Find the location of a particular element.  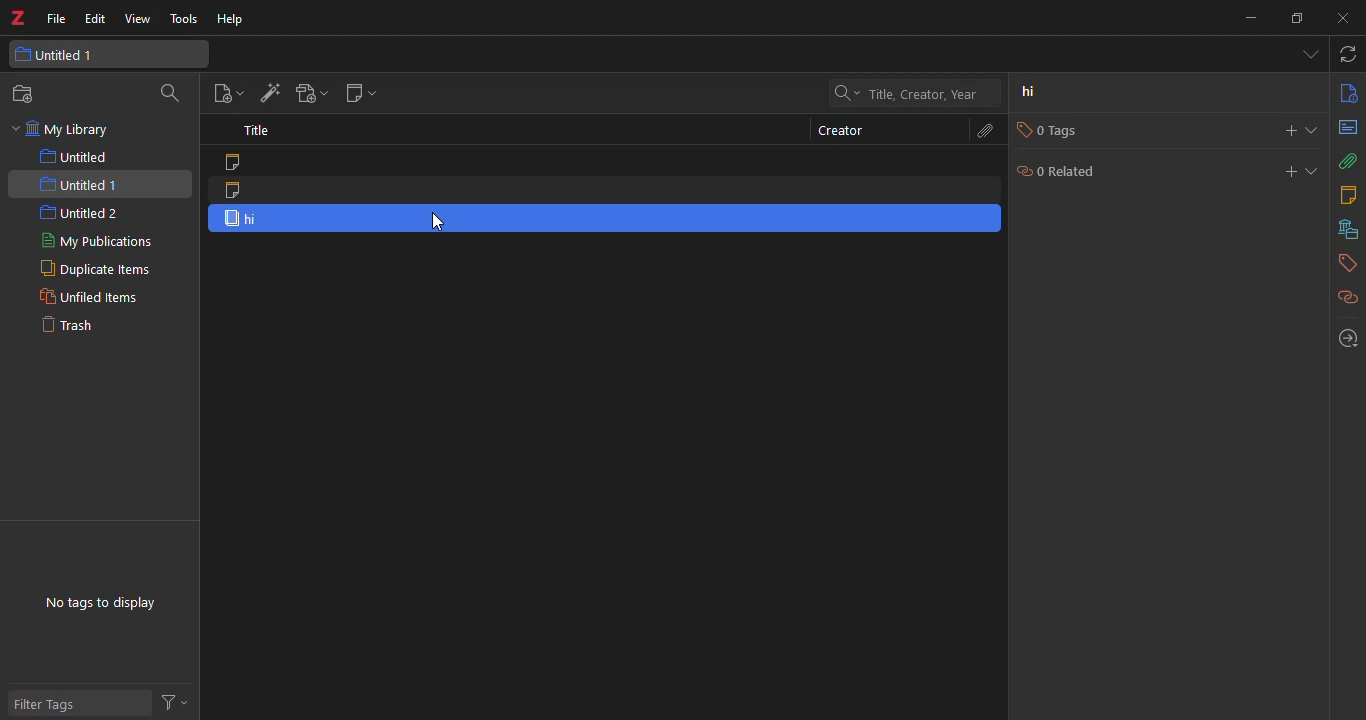

untitled is located at coordinates (74, 155).